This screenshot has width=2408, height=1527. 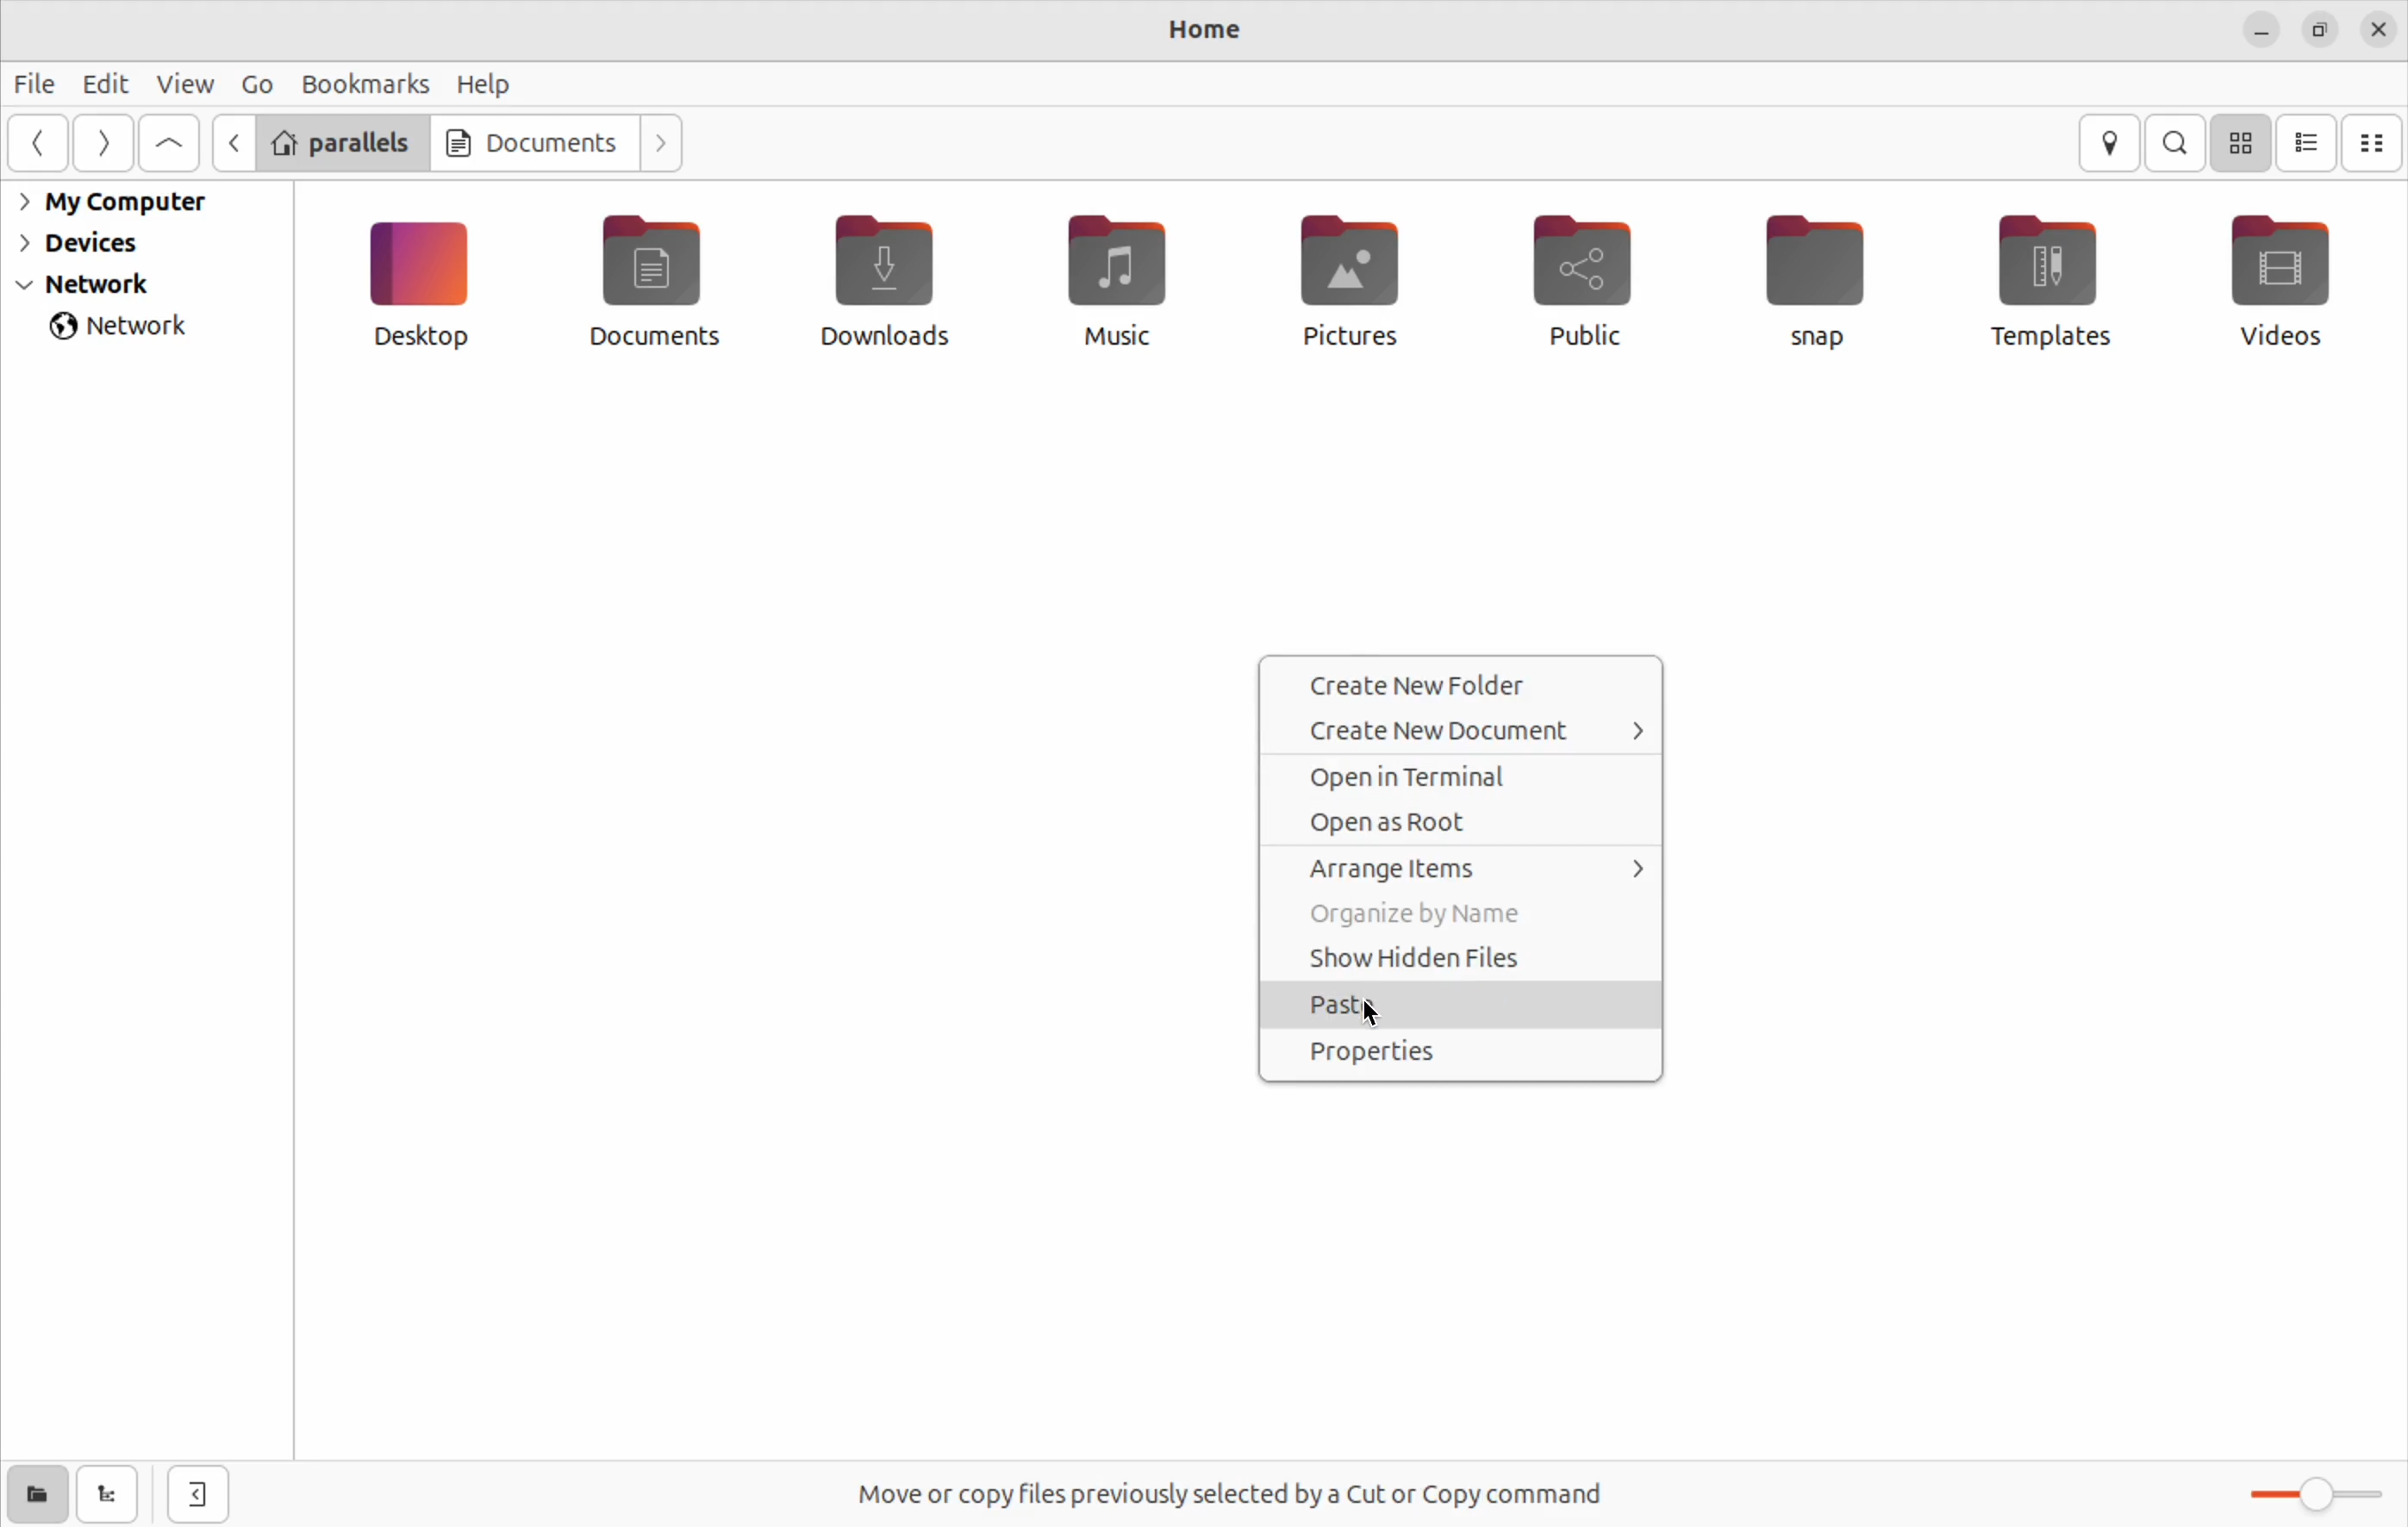 What do you see at coordinates (183, 83) in the screenshot?
I see `view` at bounding box center [183, 83].